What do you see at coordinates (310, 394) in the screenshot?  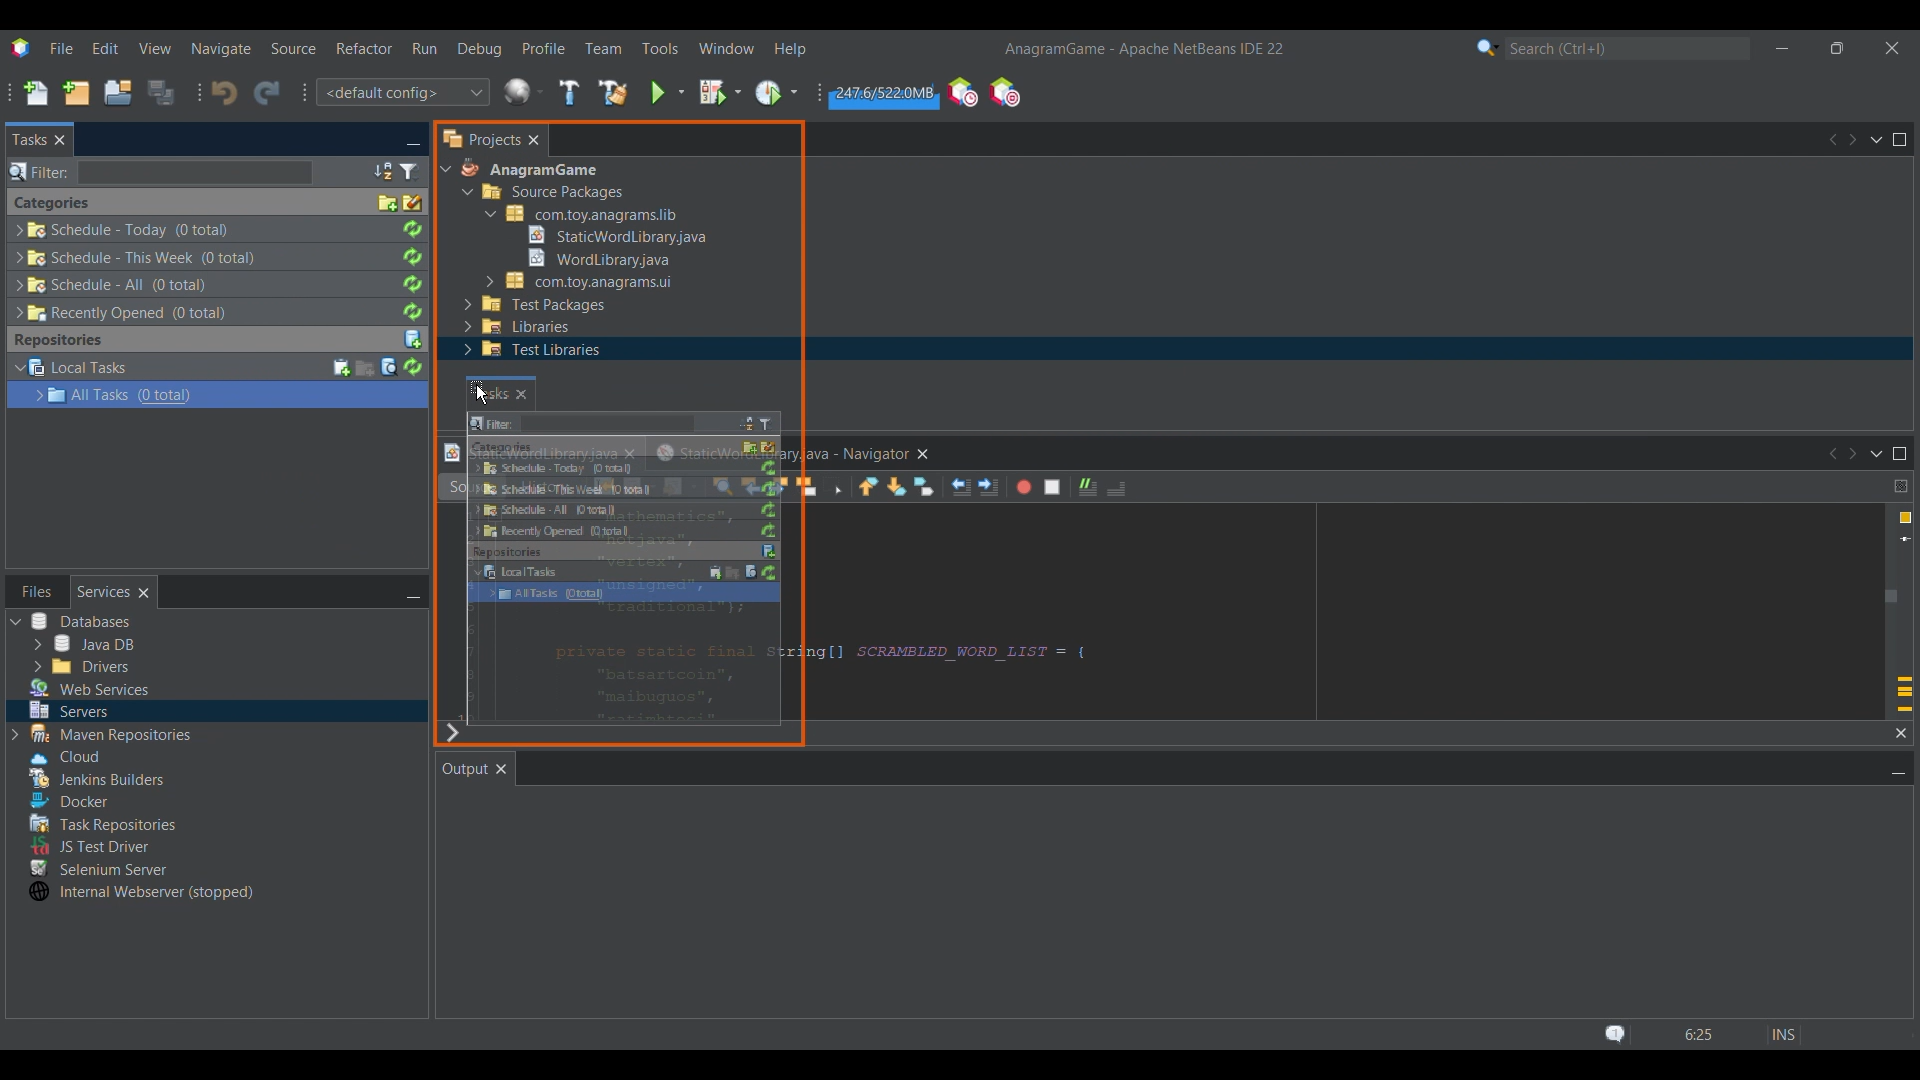 I see `Current selection highlighted` at bounding box center [310, 394].